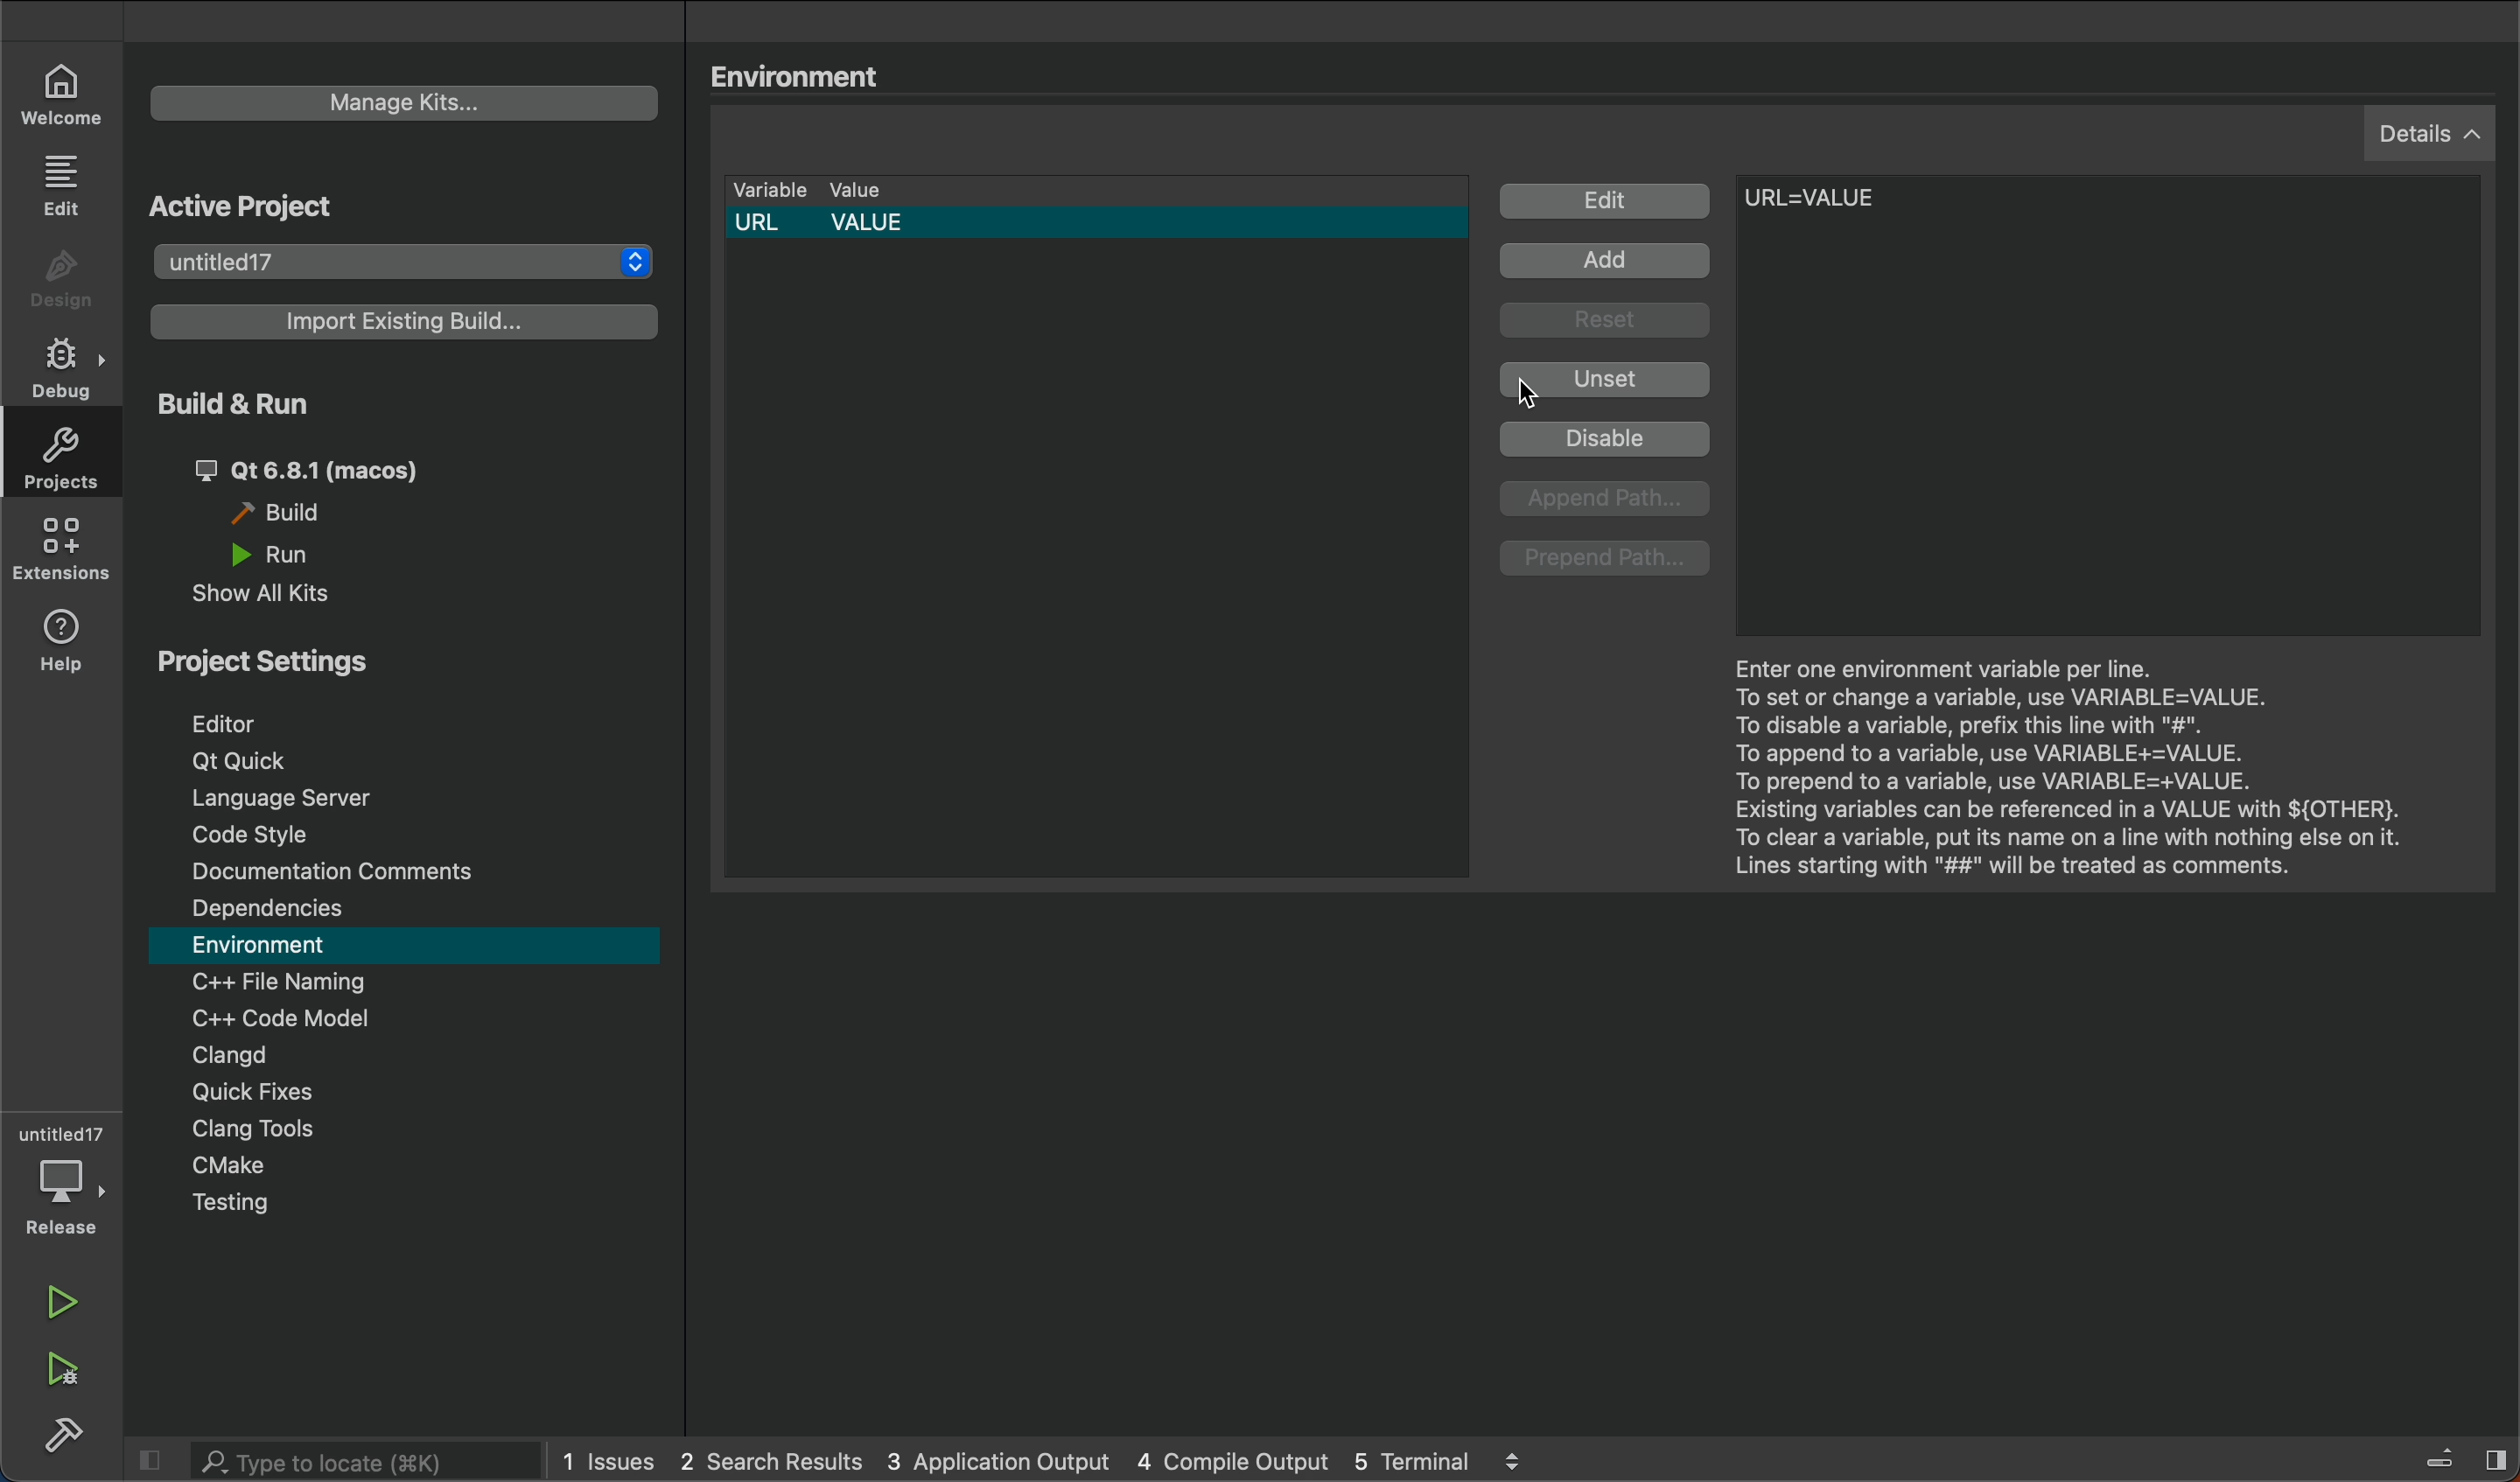 The height and width of the screenshot is (1482, 2520). What do you see at coordinates (272, 835) in the screenshot?
I see `code style` at bounding box center [272, 835].